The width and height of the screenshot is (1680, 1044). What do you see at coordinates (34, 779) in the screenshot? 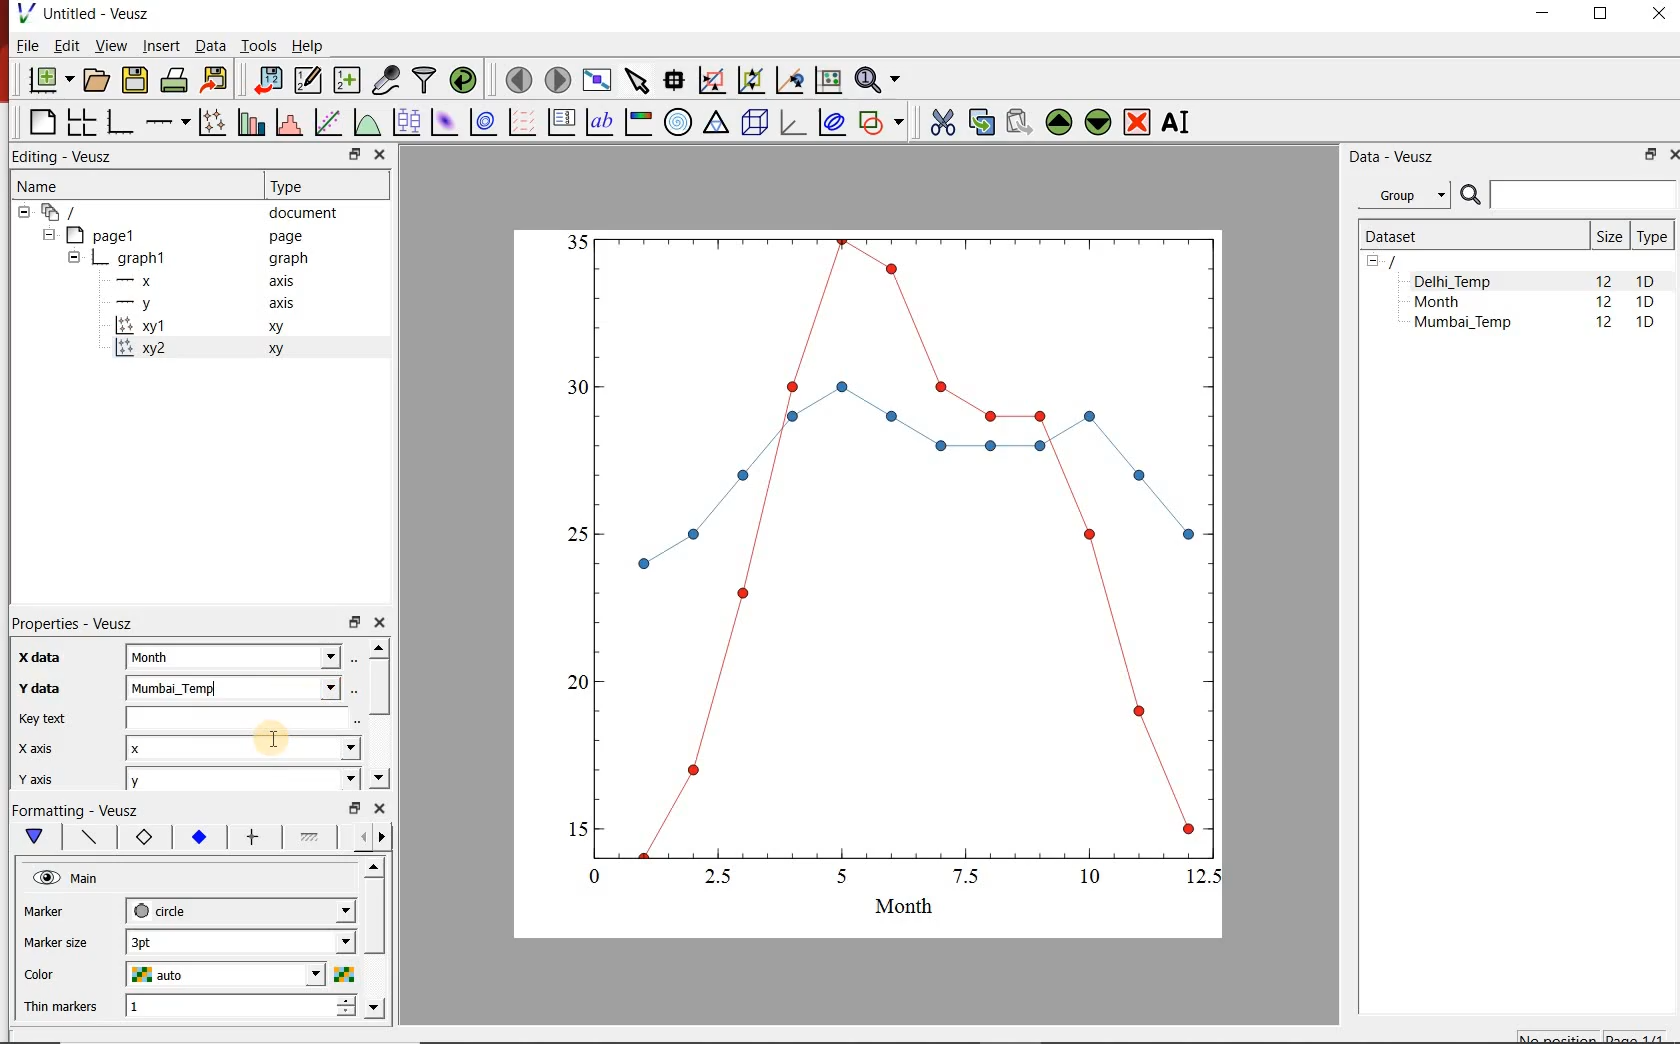
I see `y axis` at bounding box center [34, 779].